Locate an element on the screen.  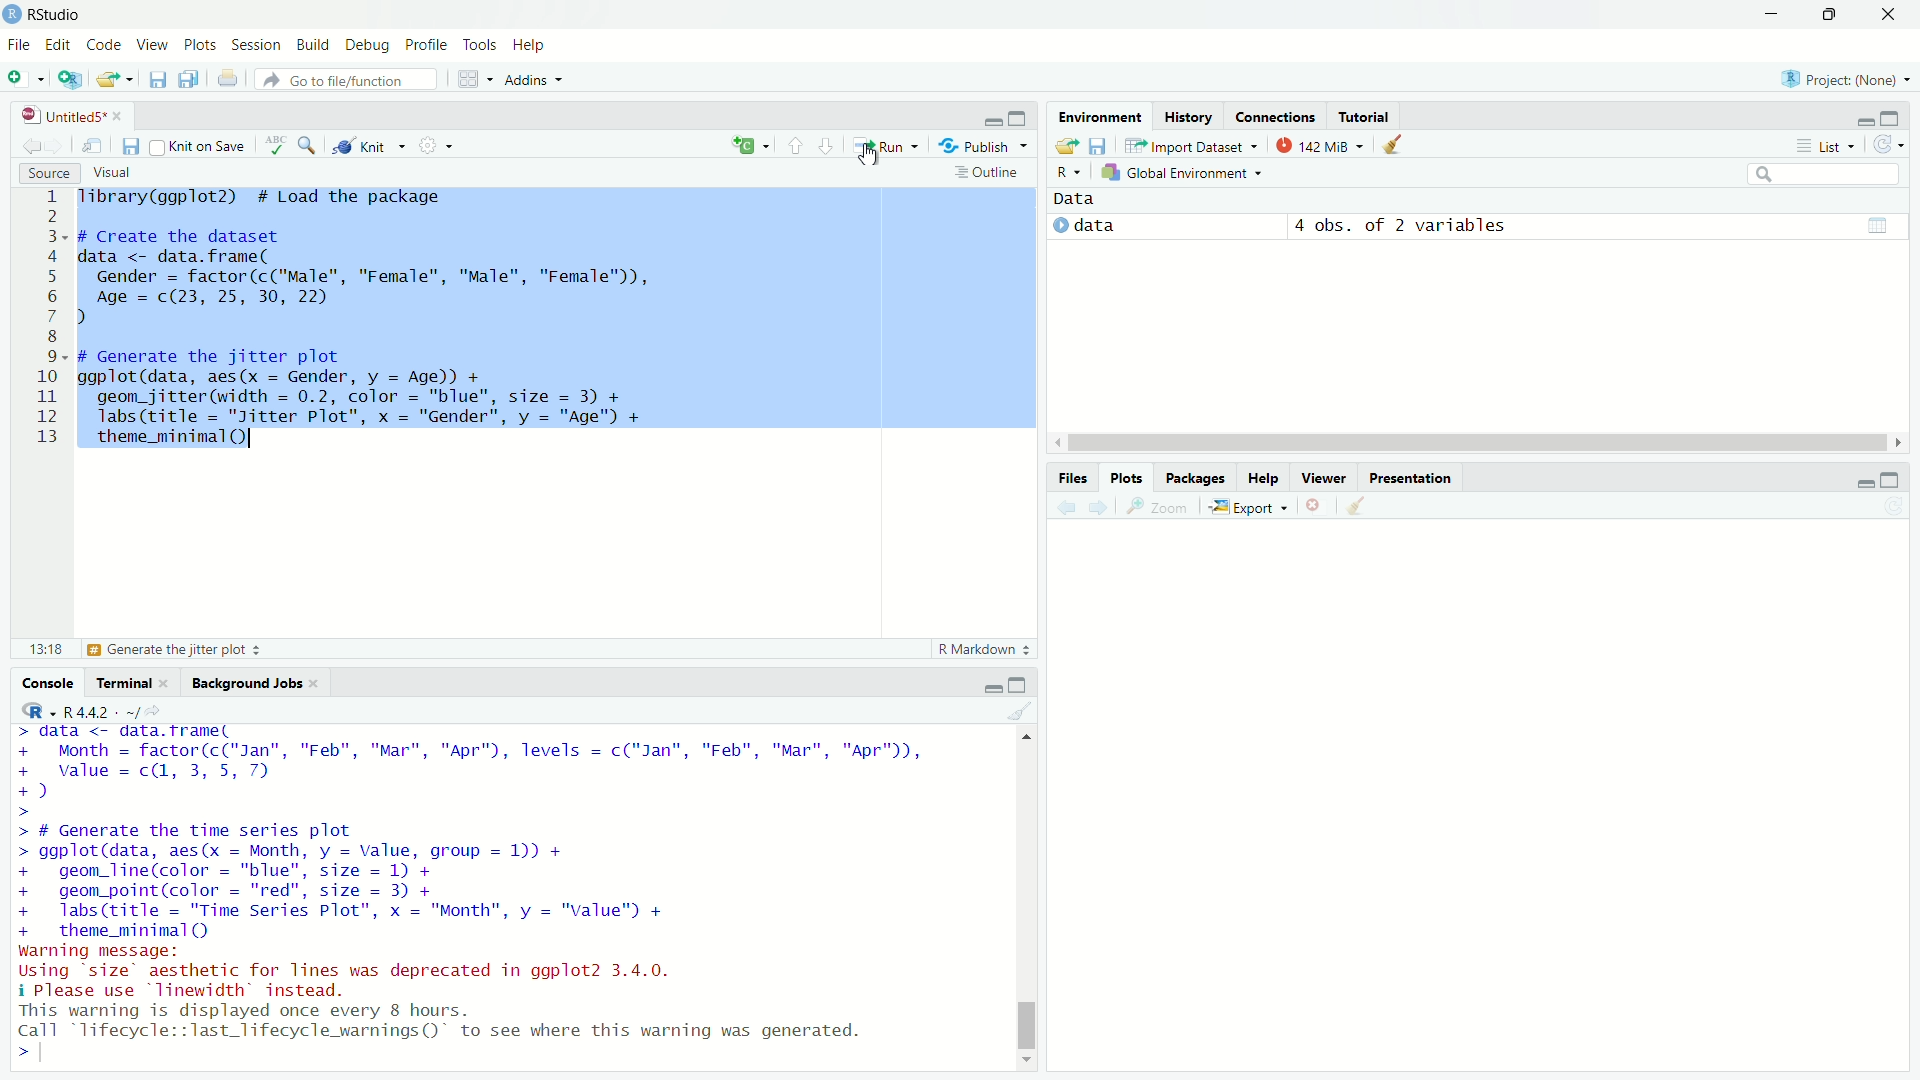
data is located at coordinates (1107, 225).